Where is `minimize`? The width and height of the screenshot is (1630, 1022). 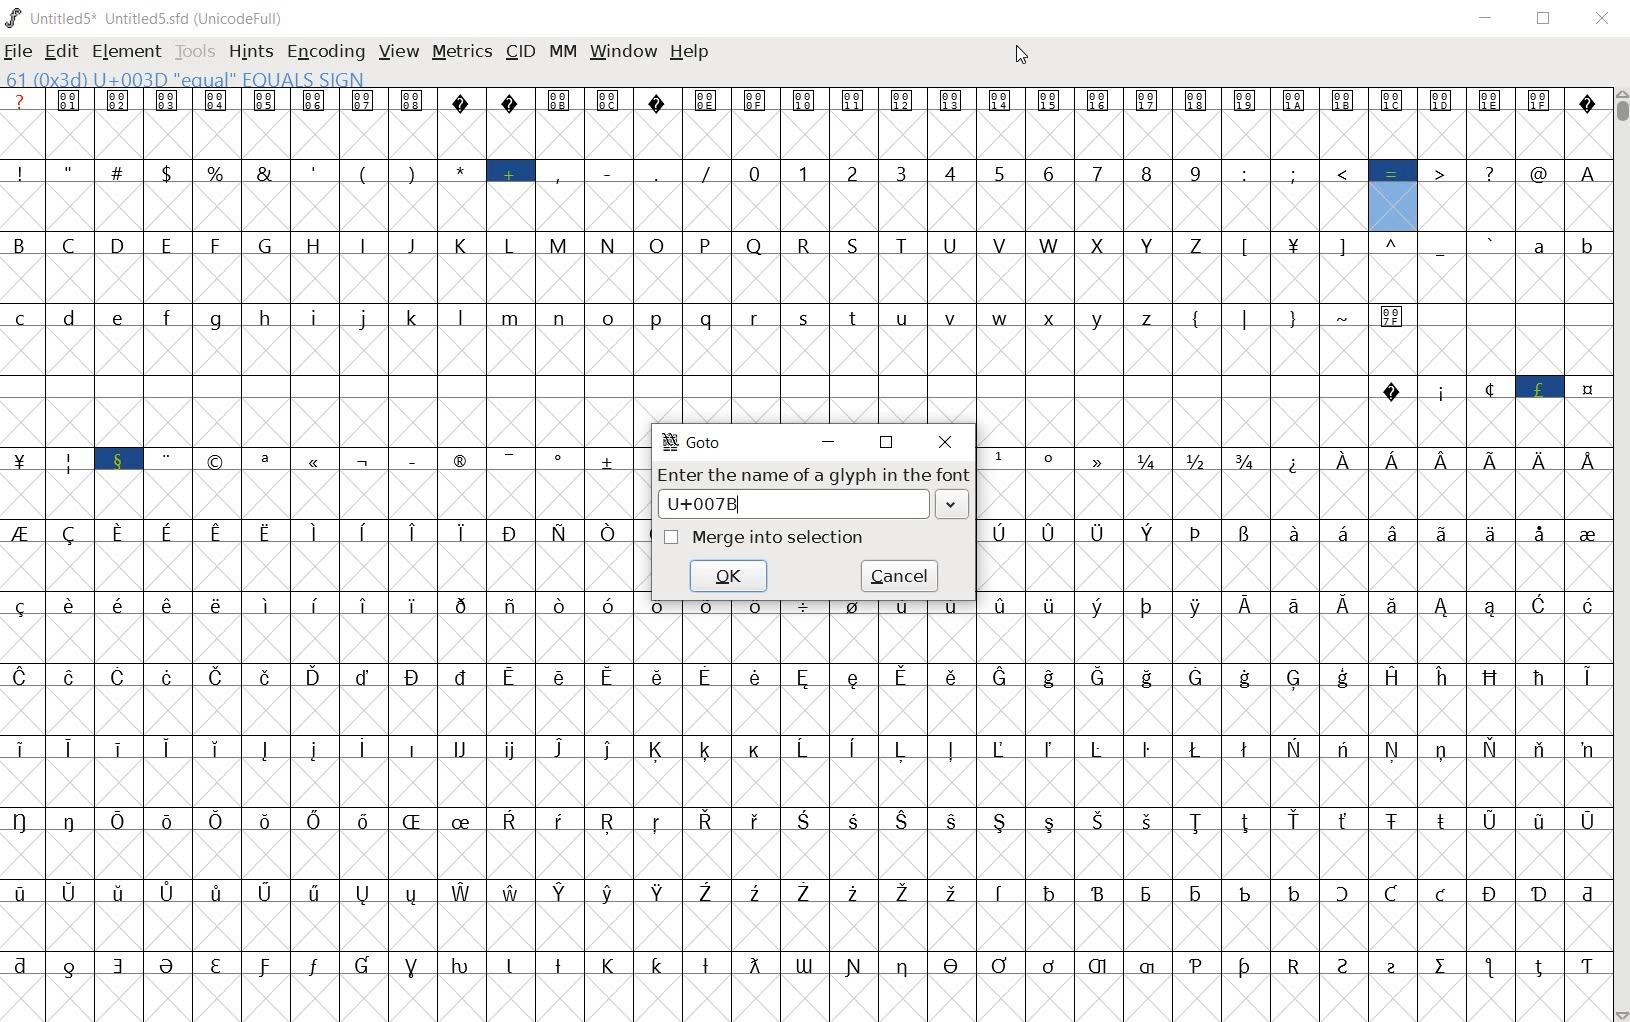
minimize is located at coordinates (1490, 19).